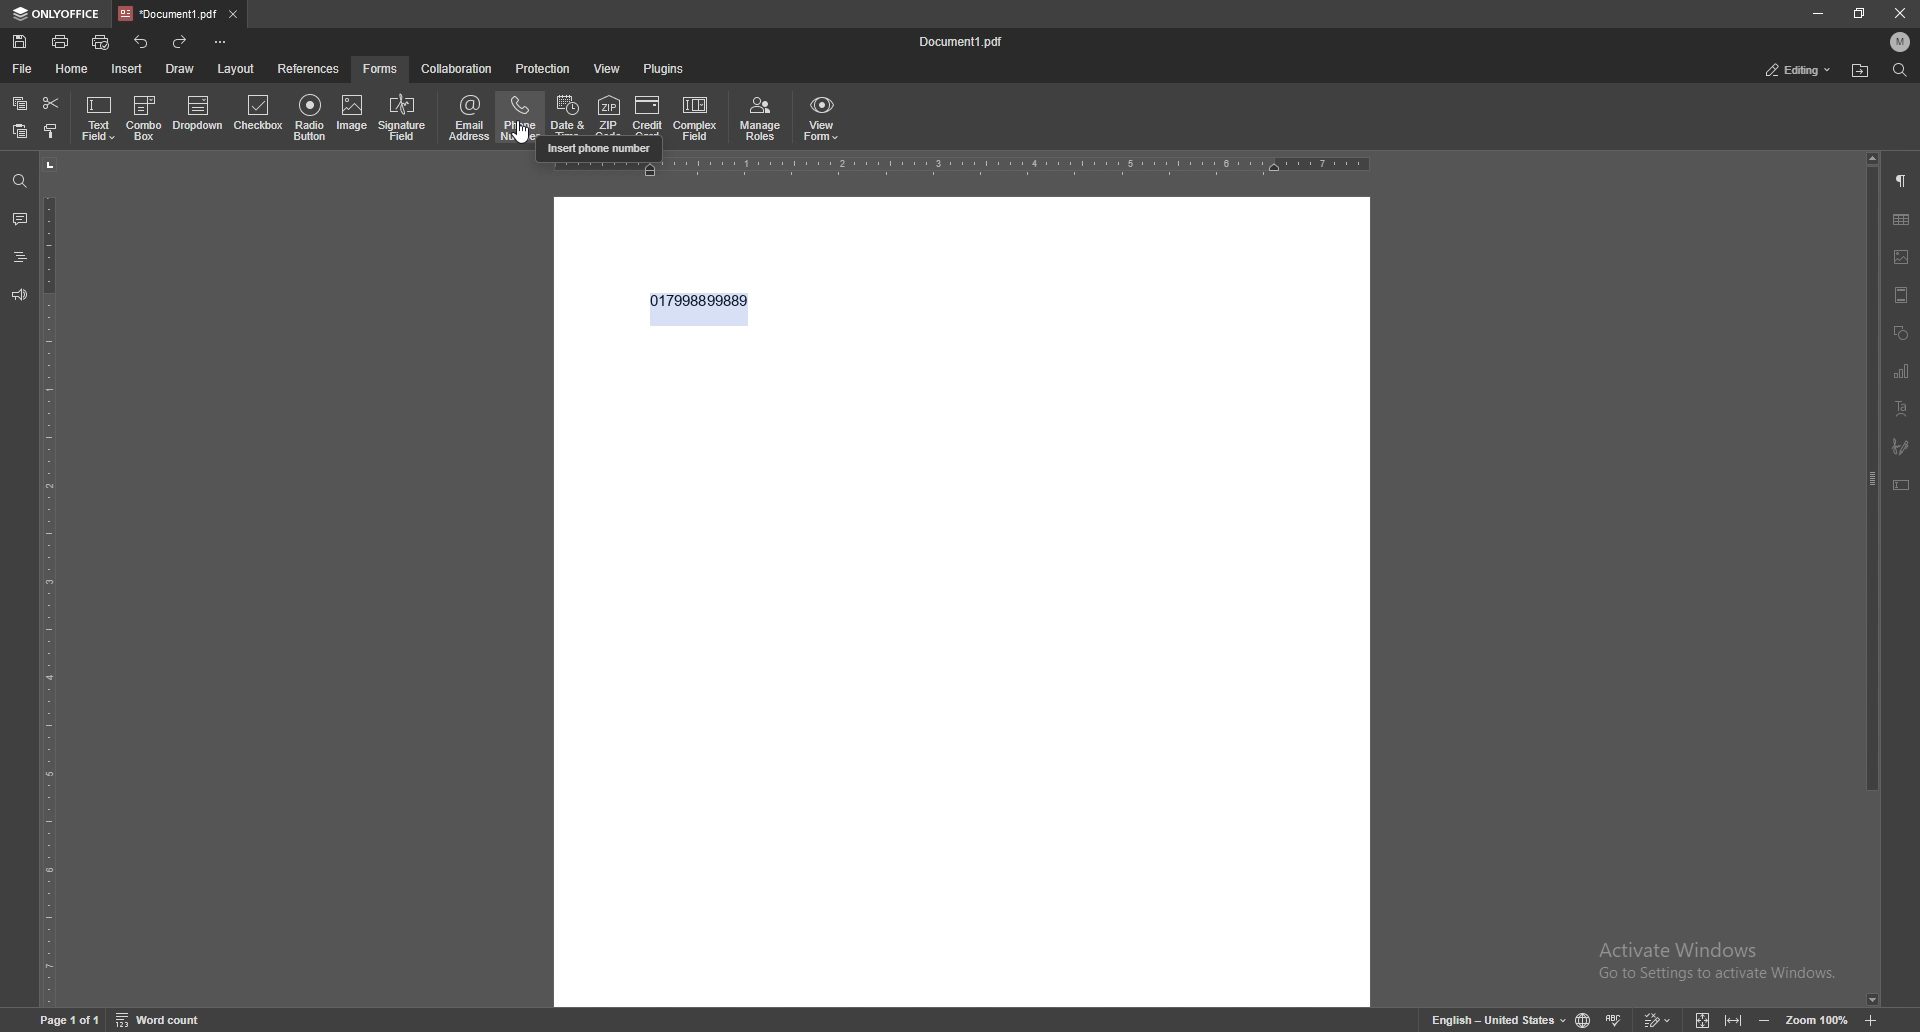  What do you see at coordinates (599, 150) in the screenshot?
I see `cursor description` at bounding box center [599, 150].